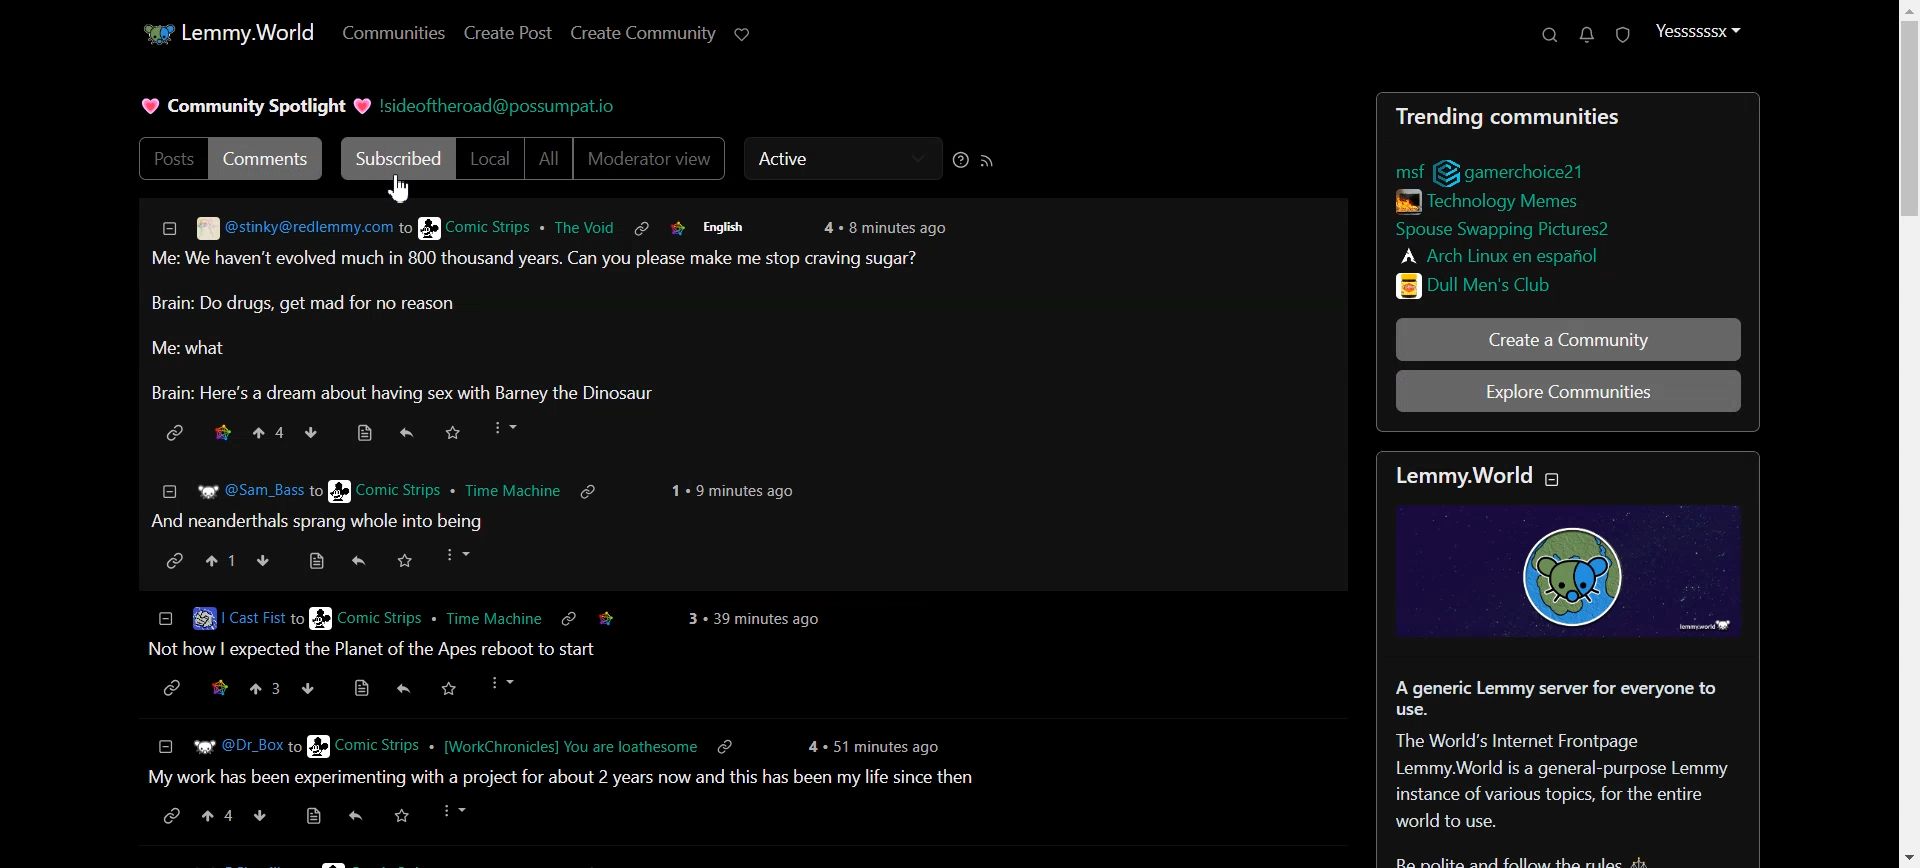 The width and height of the screenshot is (1920, 868). What do you see at coordinates (217, 823) in the screenshot?
I see `upvote` at bounding box center [217, 823].